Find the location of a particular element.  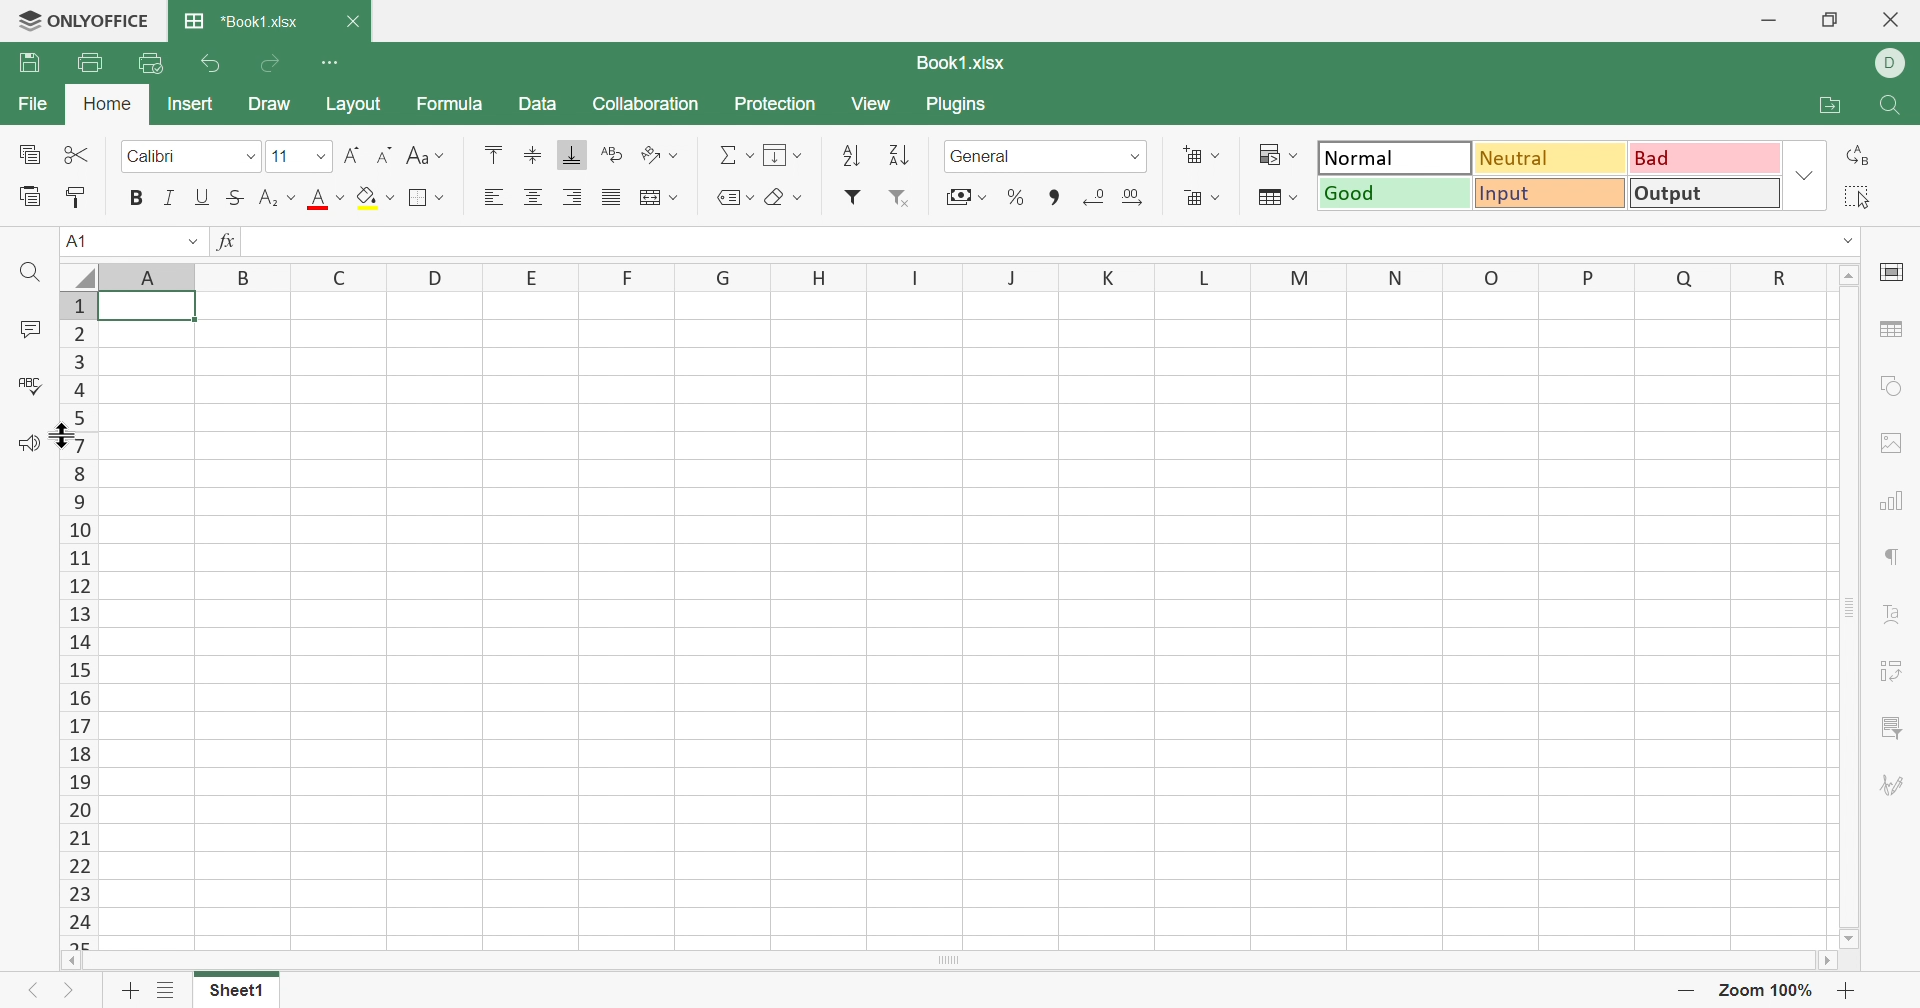

Align Middle is located at coordinates (533, 158).